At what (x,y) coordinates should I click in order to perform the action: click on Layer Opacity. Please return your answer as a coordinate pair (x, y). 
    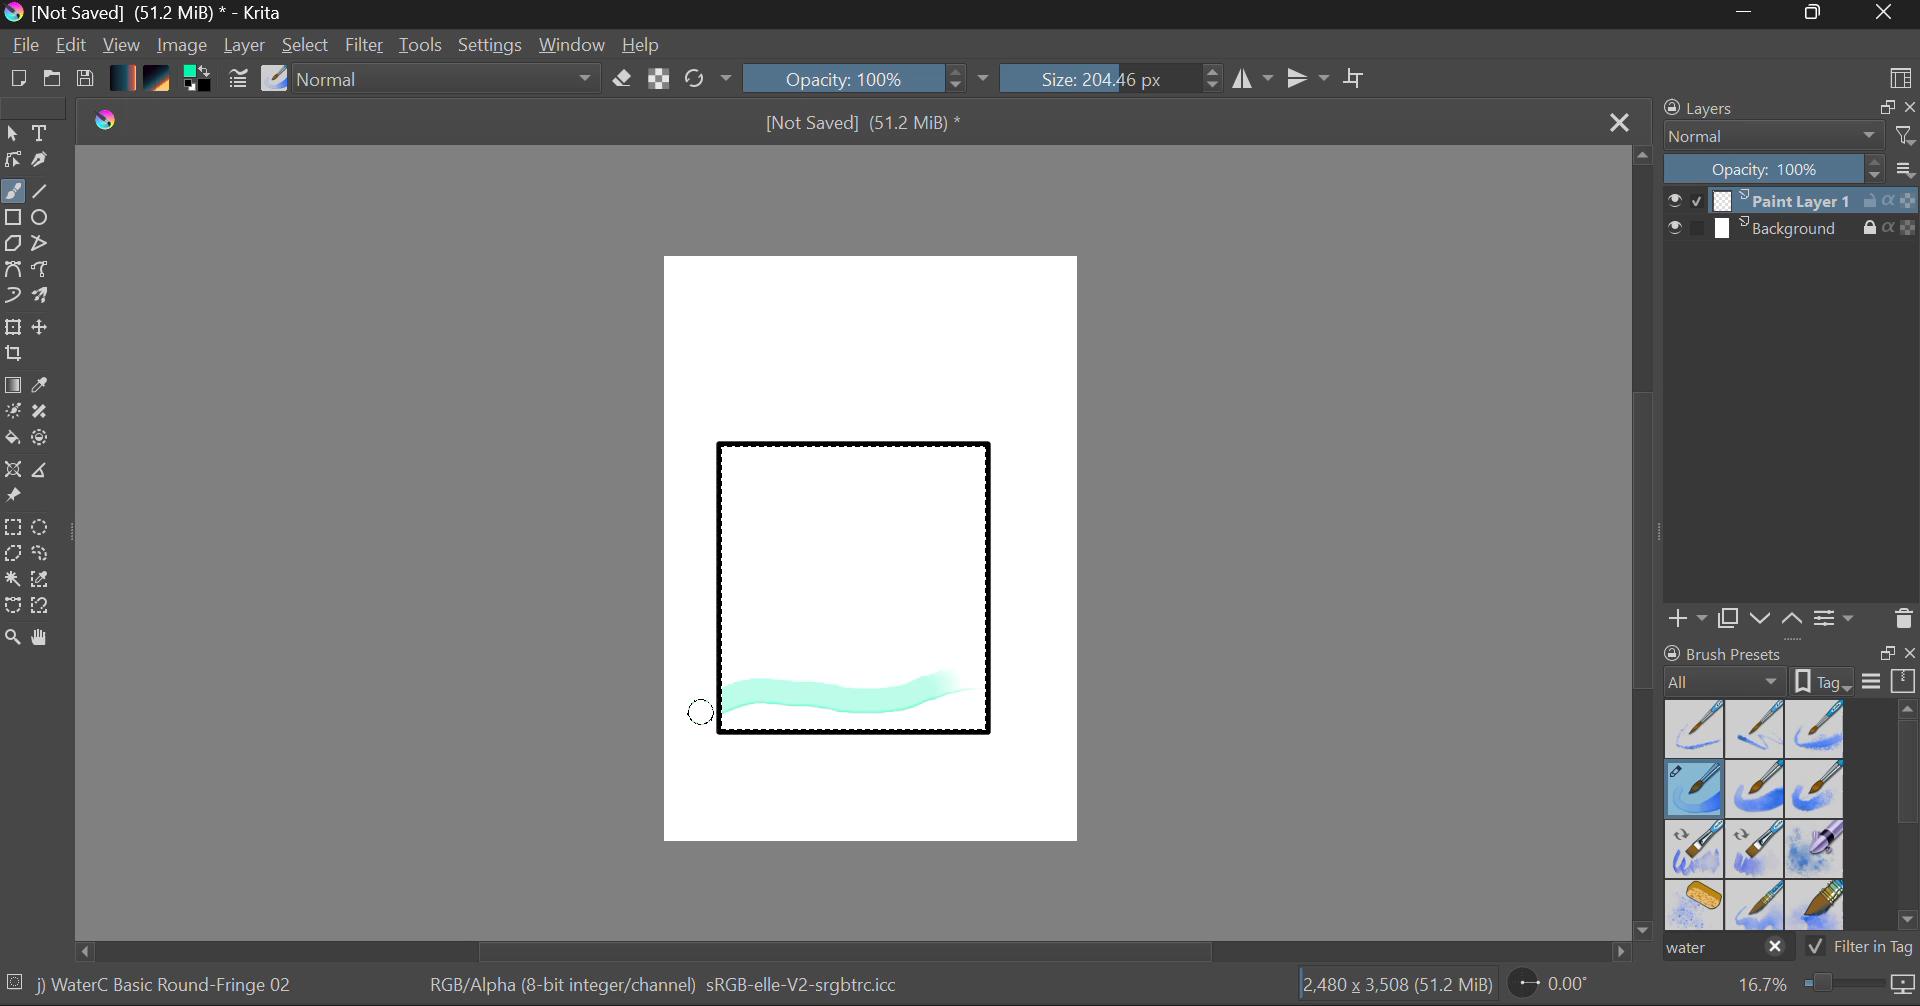
    Looking at the image, I should click on (1793, 170).